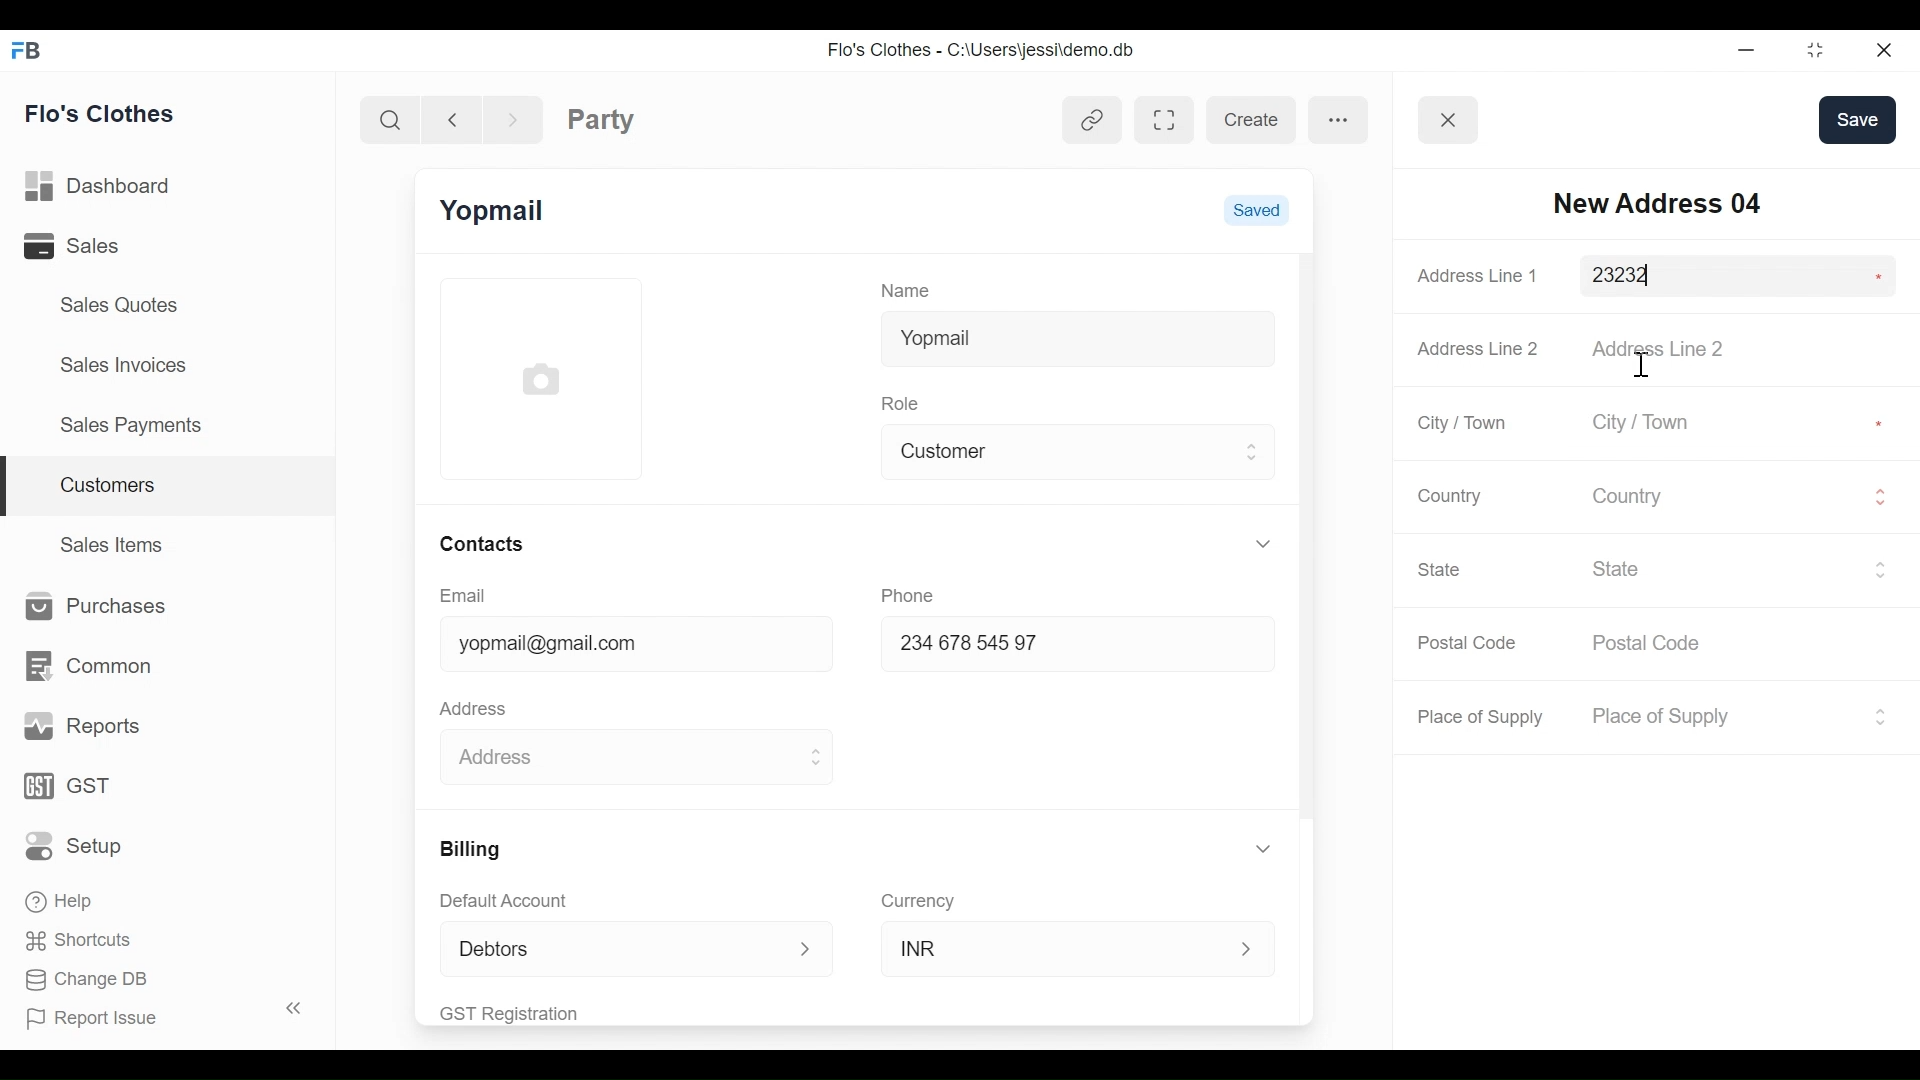 This screenshot has width=1920, height=1080. Describe the element at coordinates (1719, 717) in the screenshot. I see `Place of Supply` at that location.